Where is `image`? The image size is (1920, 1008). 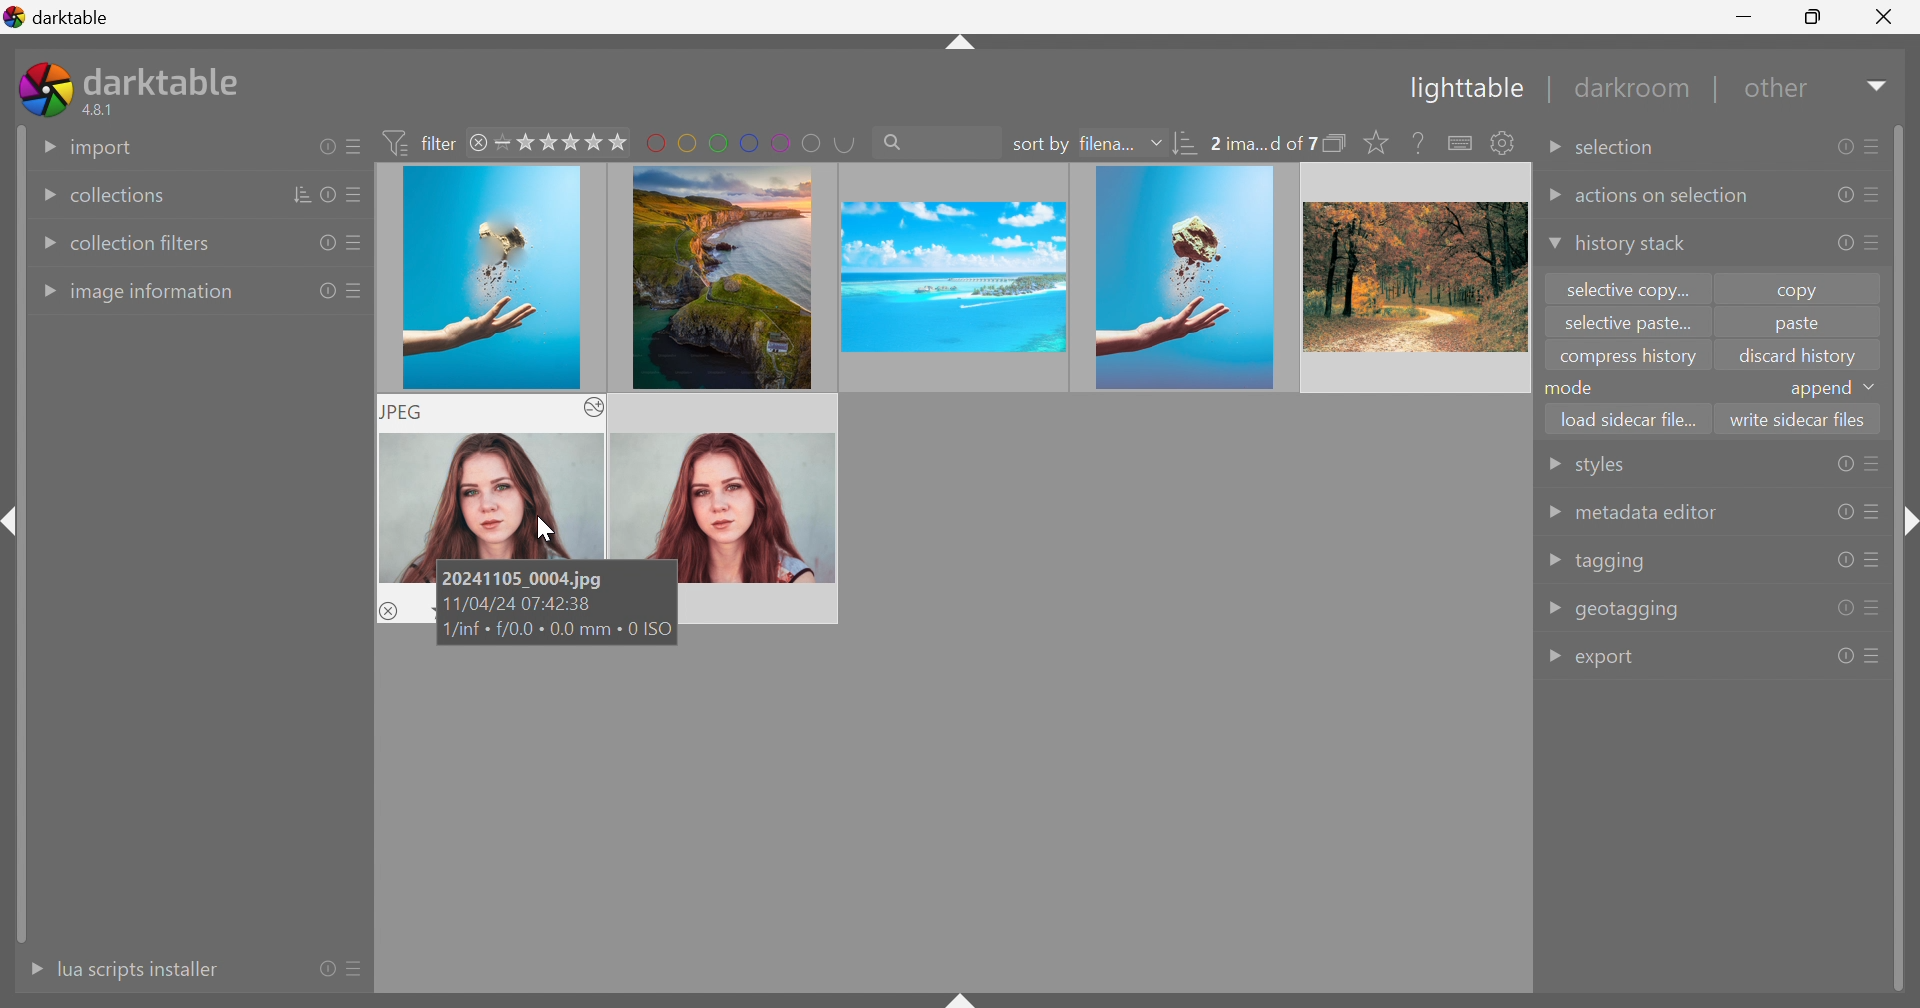 image is located at coordinates (491, 279).